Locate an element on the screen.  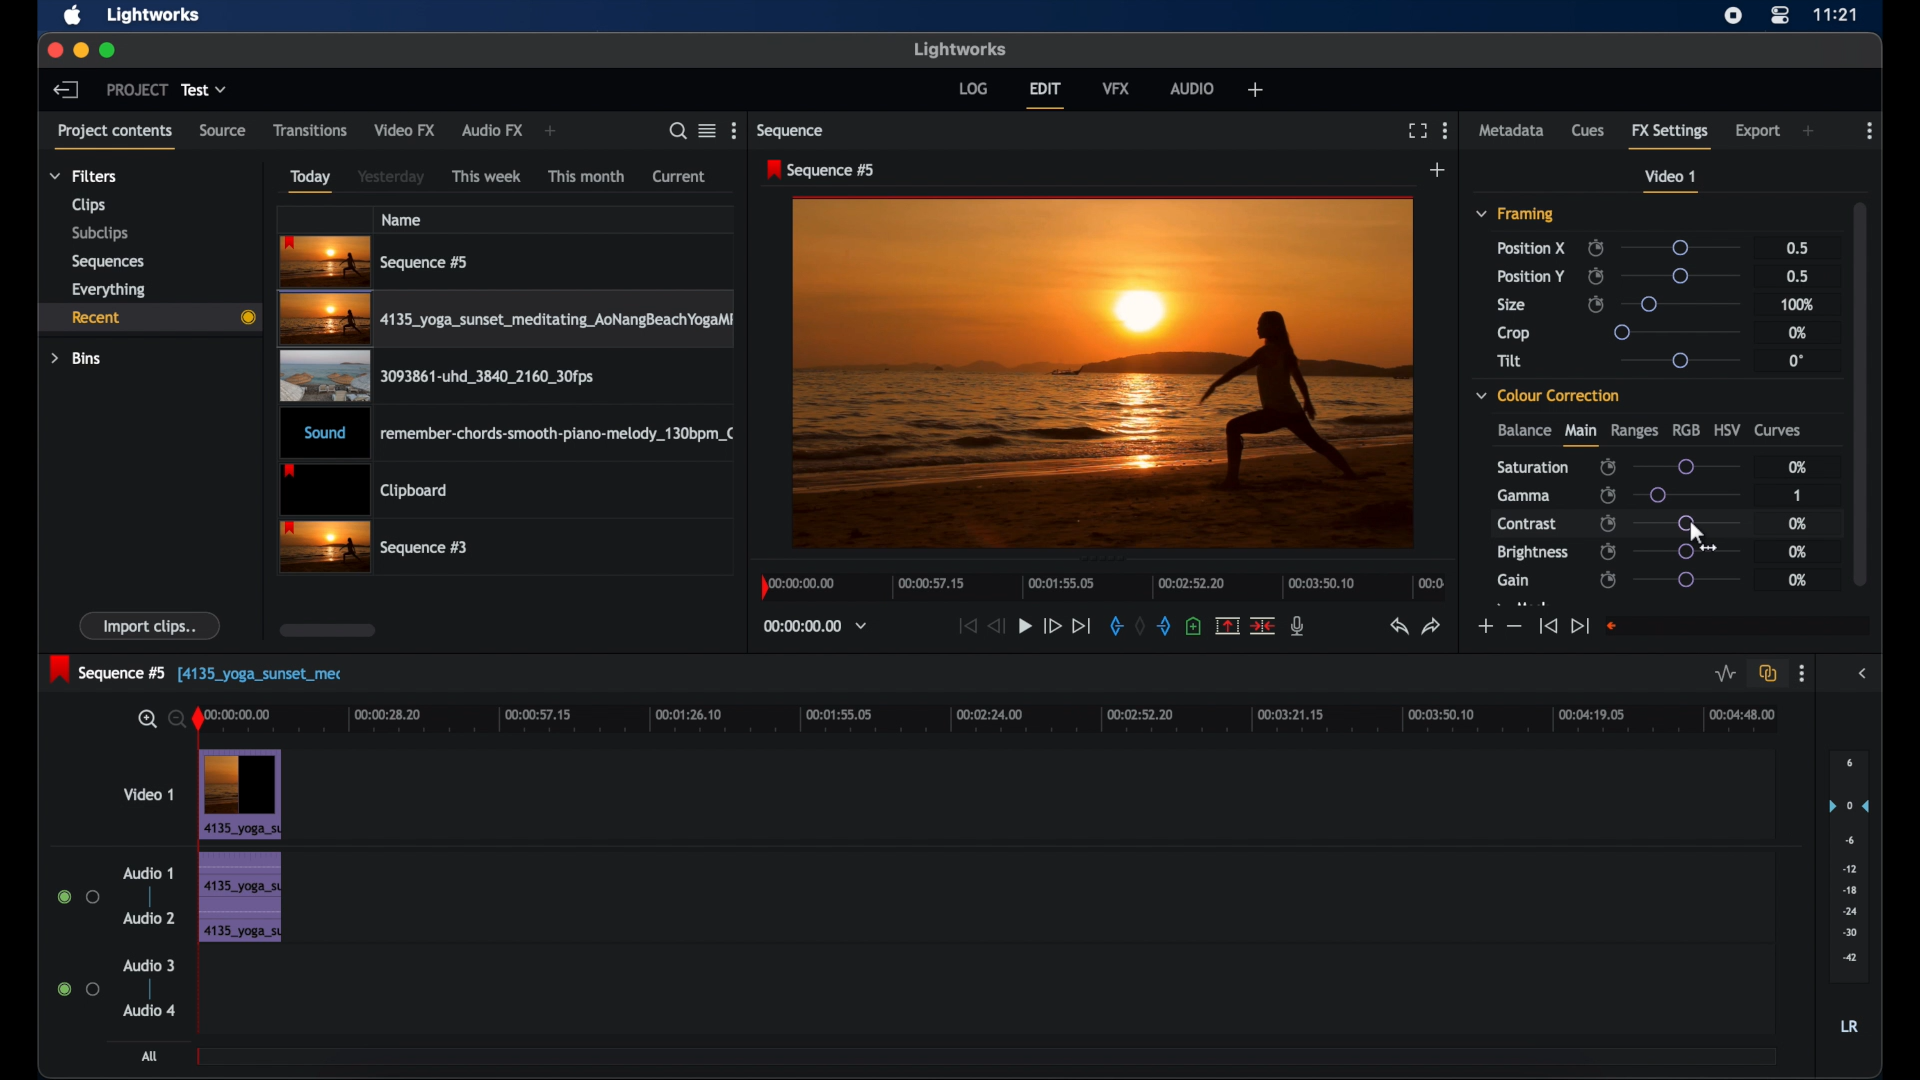
current is located at coordinates (679, 176).